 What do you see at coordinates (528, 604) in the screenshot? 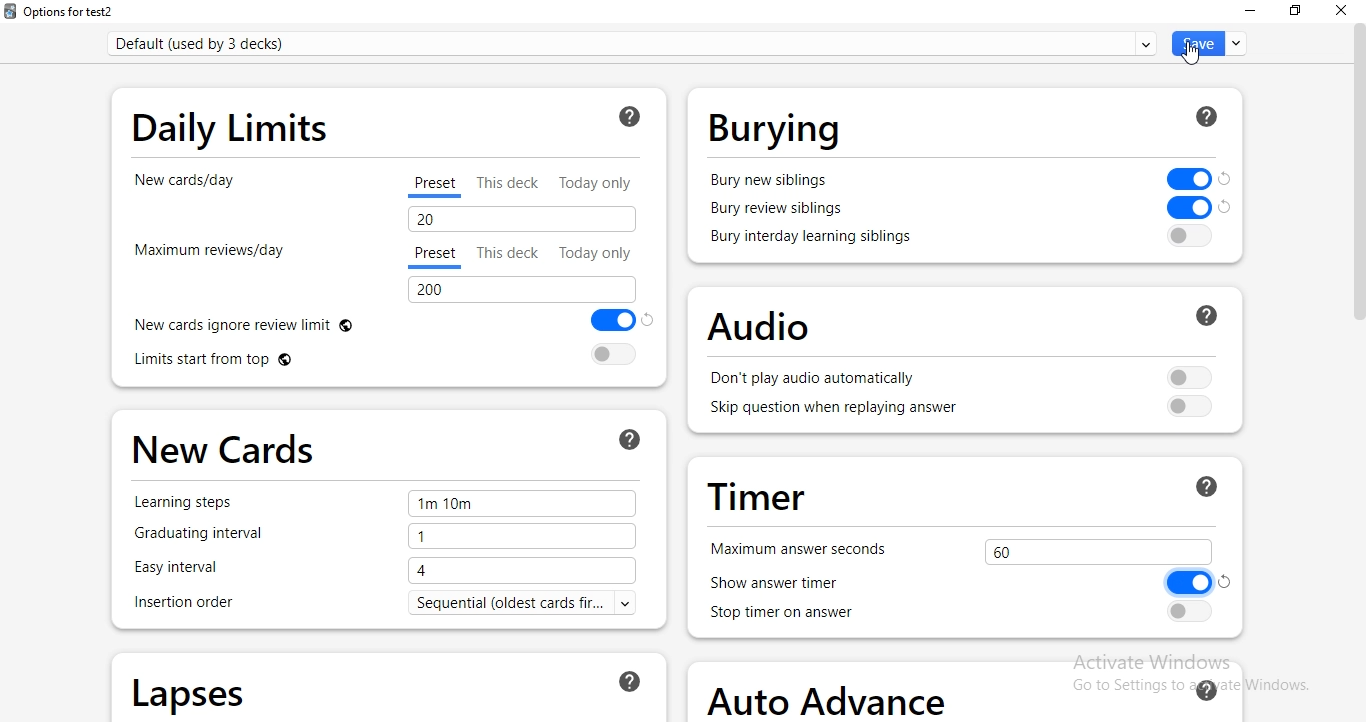
I see `text` at bounding box center [528, 604].